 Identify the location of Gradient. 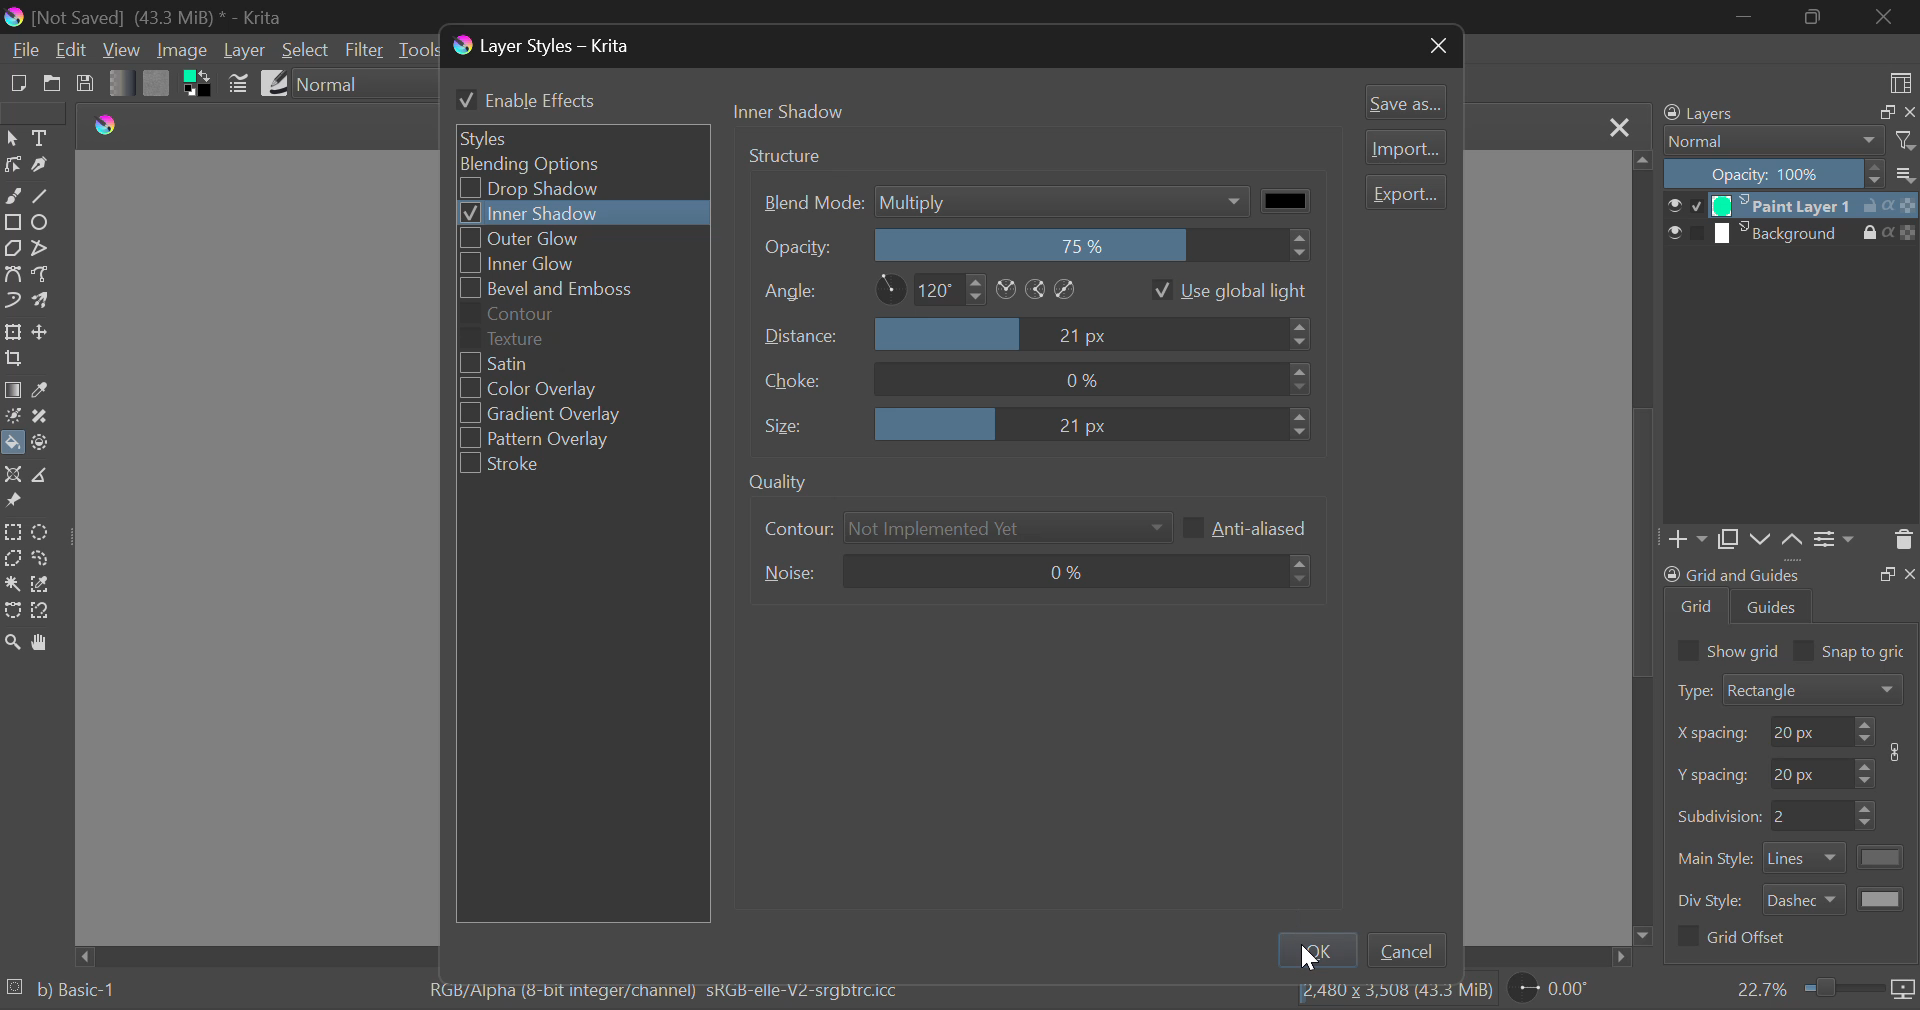
(116, 83).